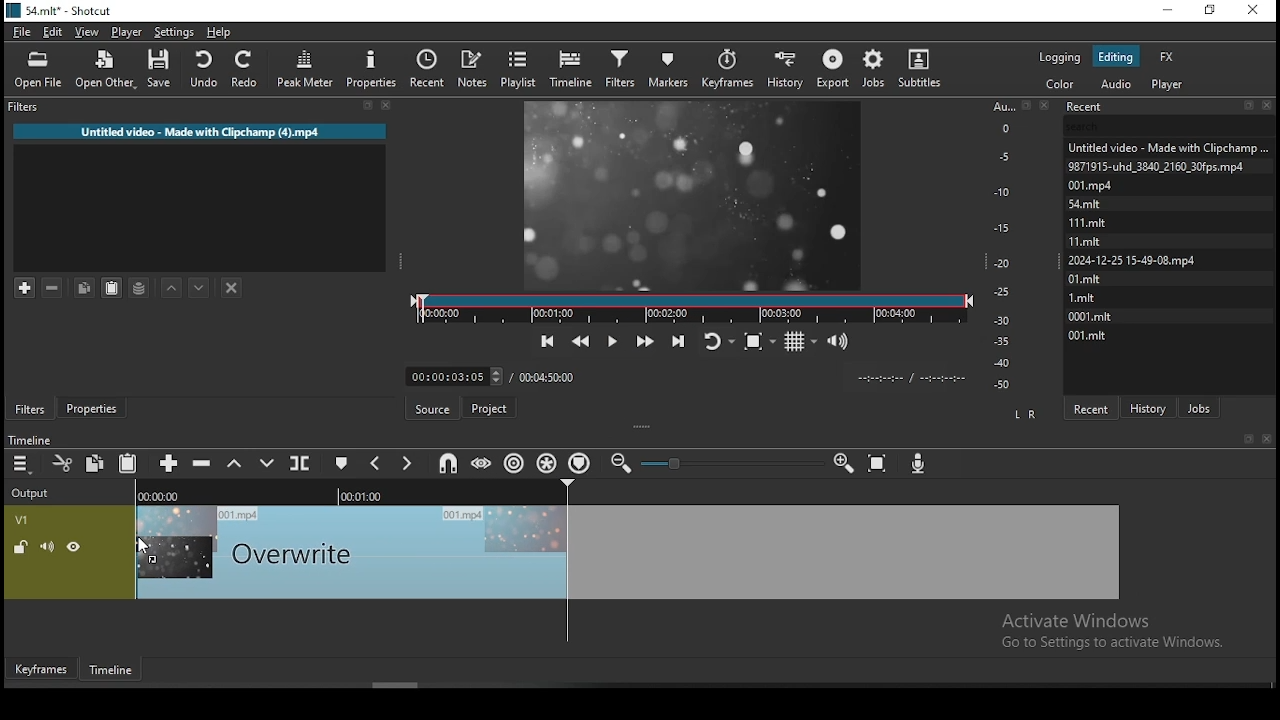  Describe the element at coordinates (760, 343) in the screenshot. I see `toggle zoom` at that location.